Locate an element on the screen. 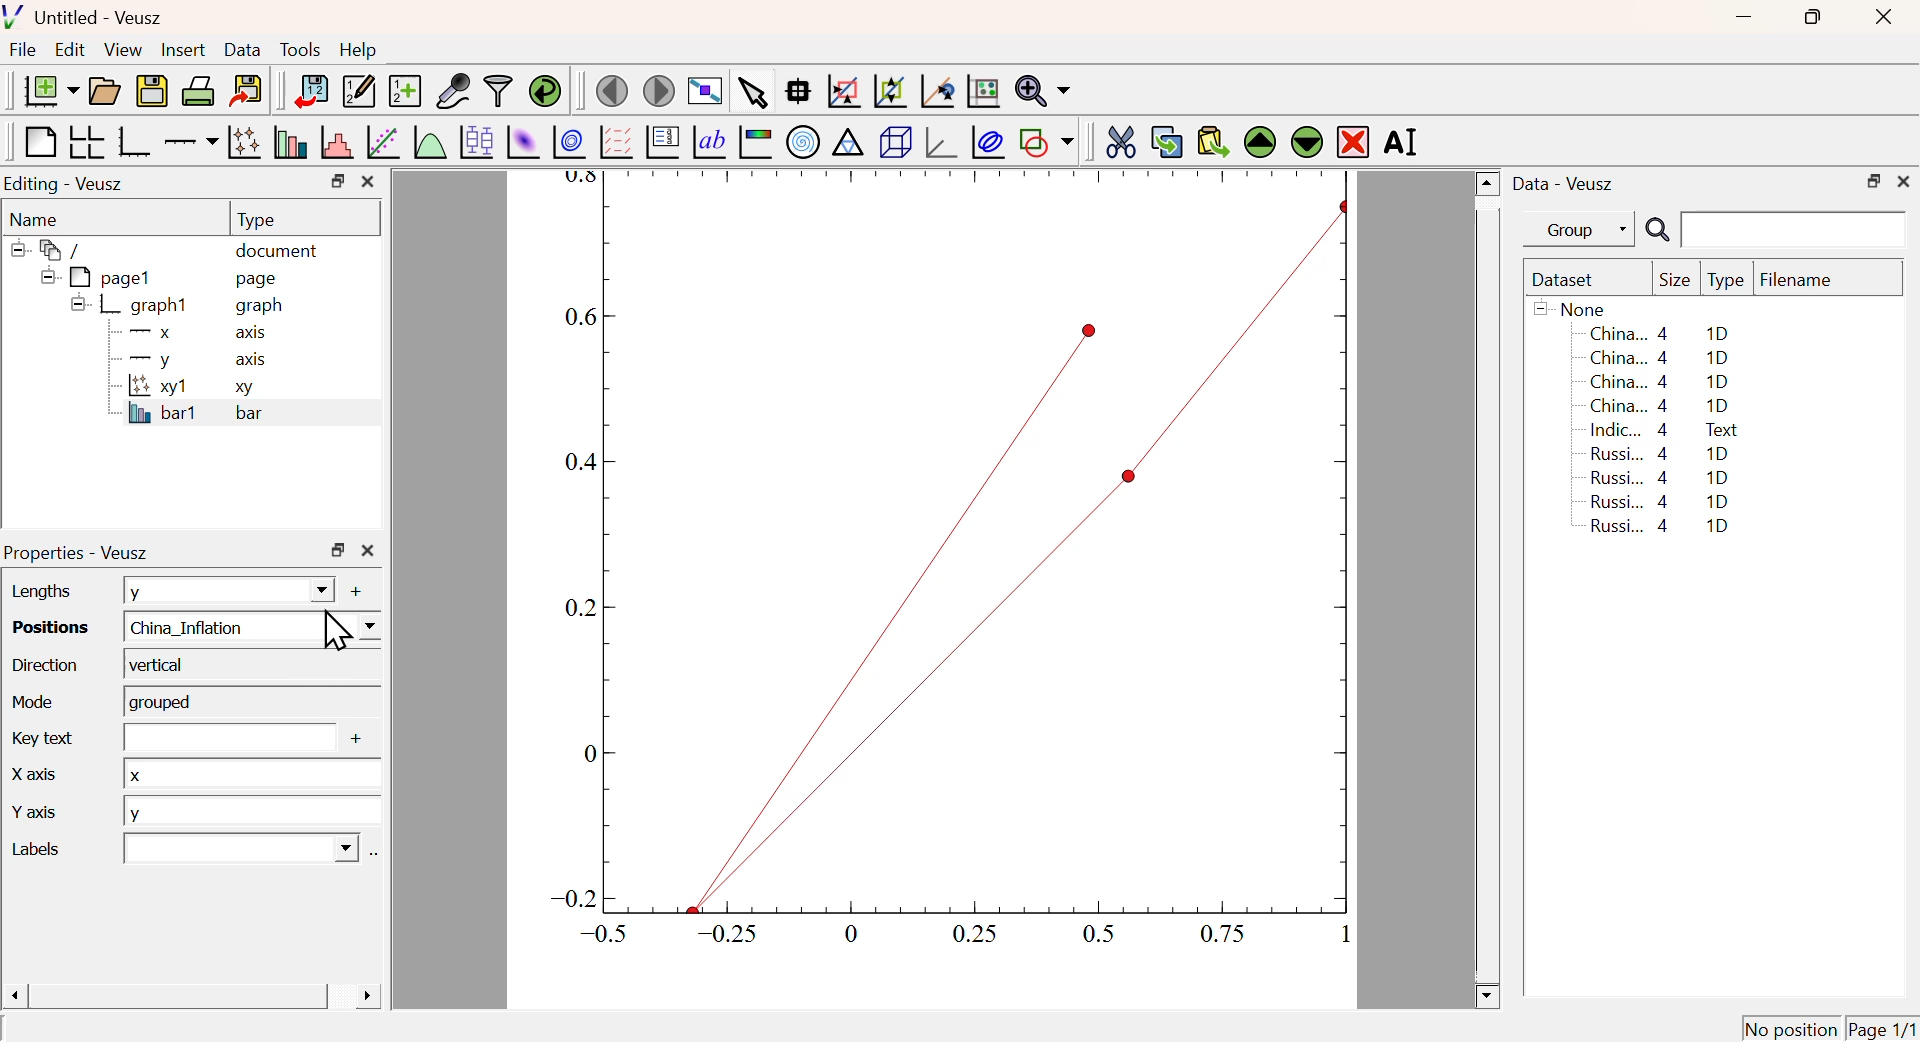  Move to next page is located at coordinates (660, 91).